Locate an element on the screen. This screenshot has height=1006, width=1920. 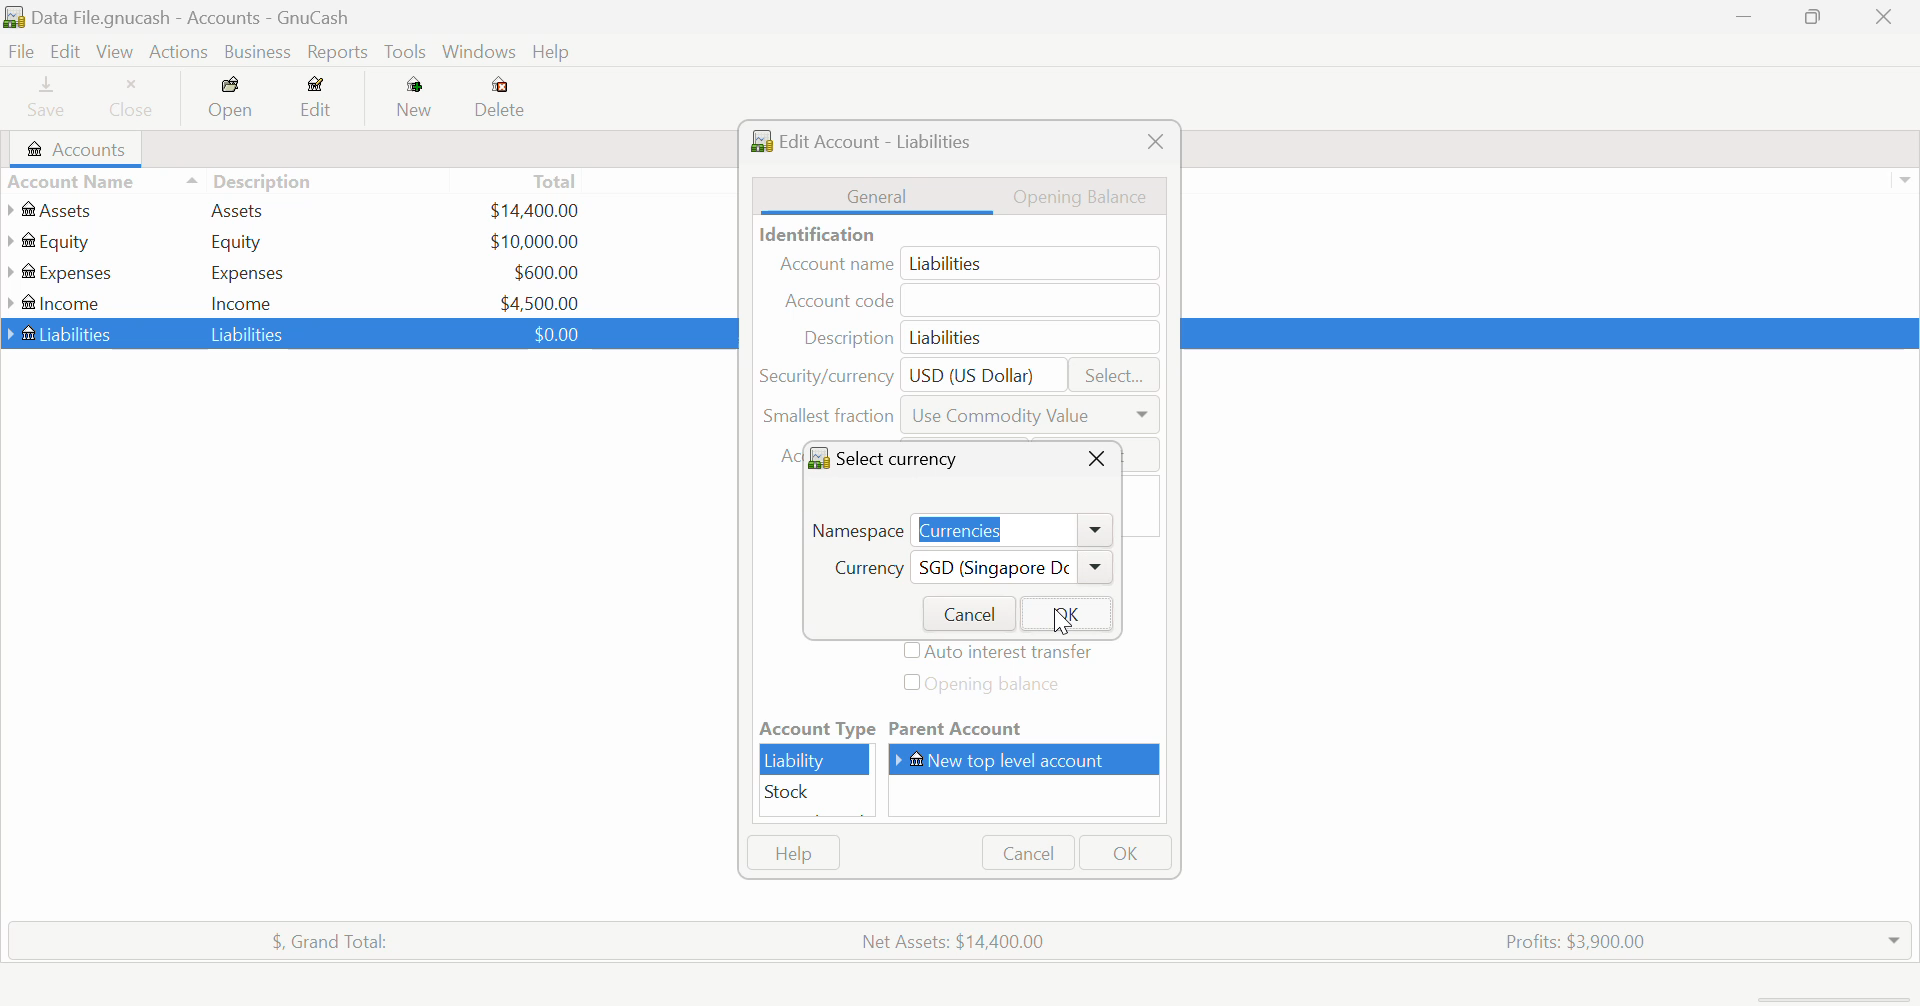
Open is located at coordinates (233, 101).